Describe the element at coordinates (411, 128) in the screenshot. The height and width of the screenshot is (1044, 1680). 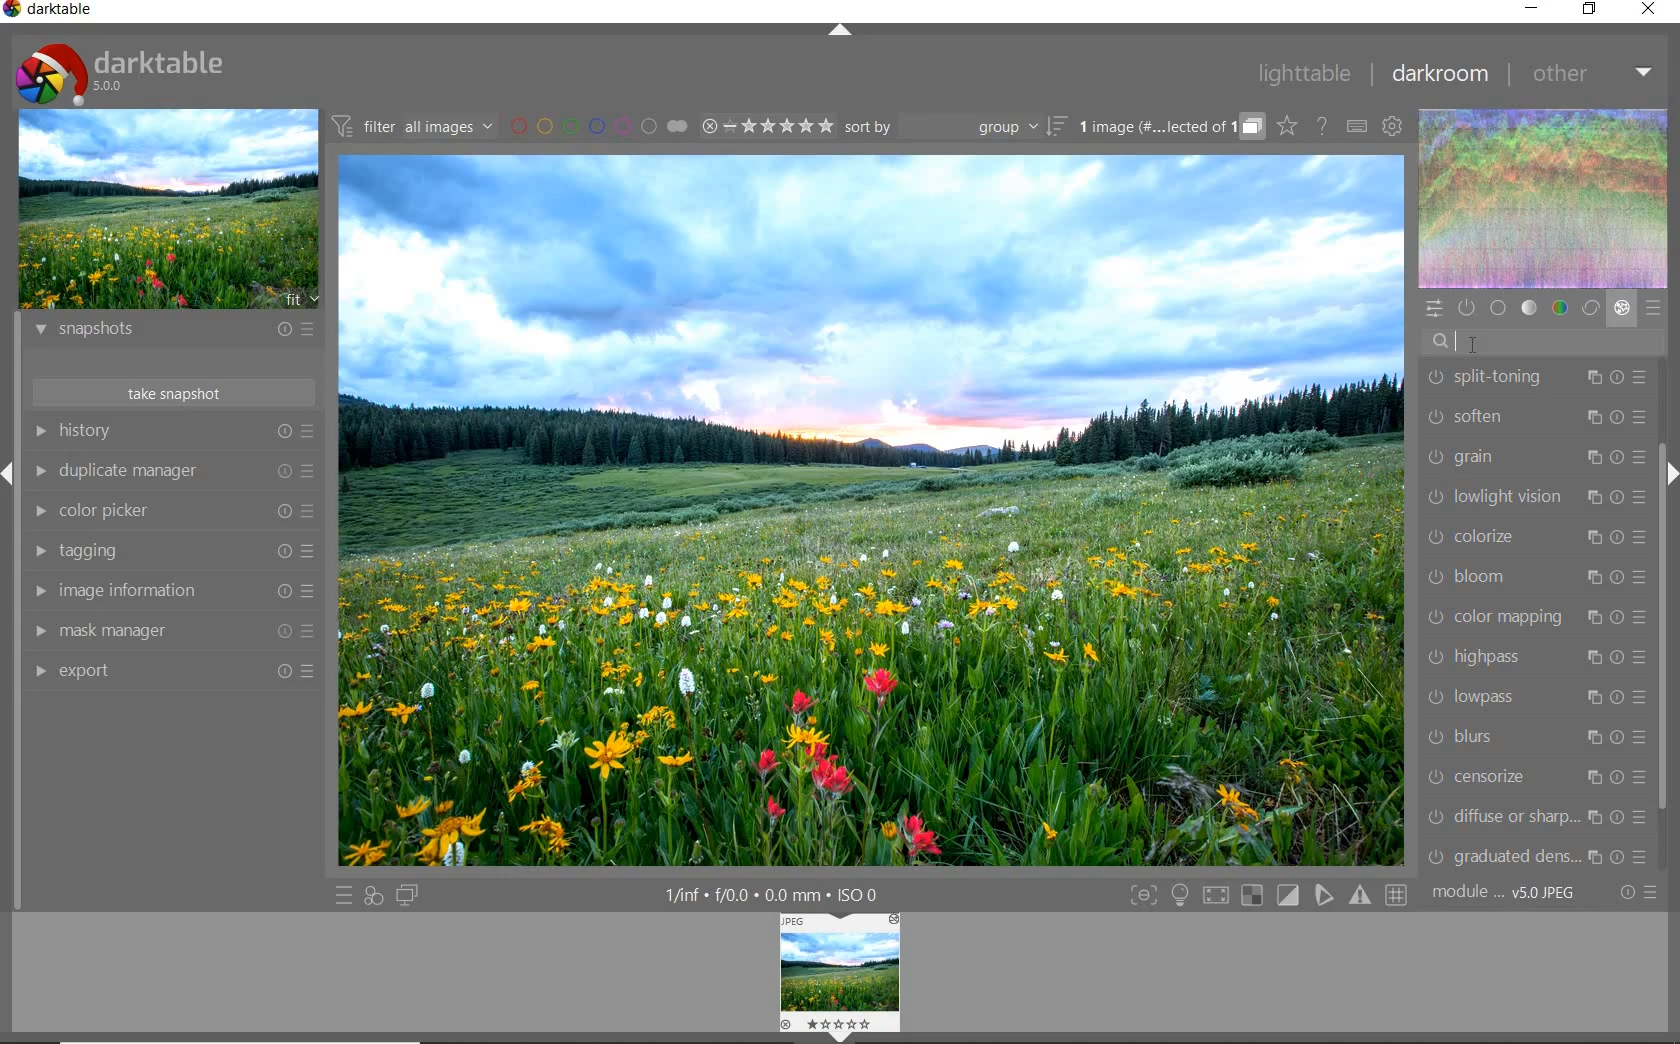
I see `filter all images by module order` at that location.